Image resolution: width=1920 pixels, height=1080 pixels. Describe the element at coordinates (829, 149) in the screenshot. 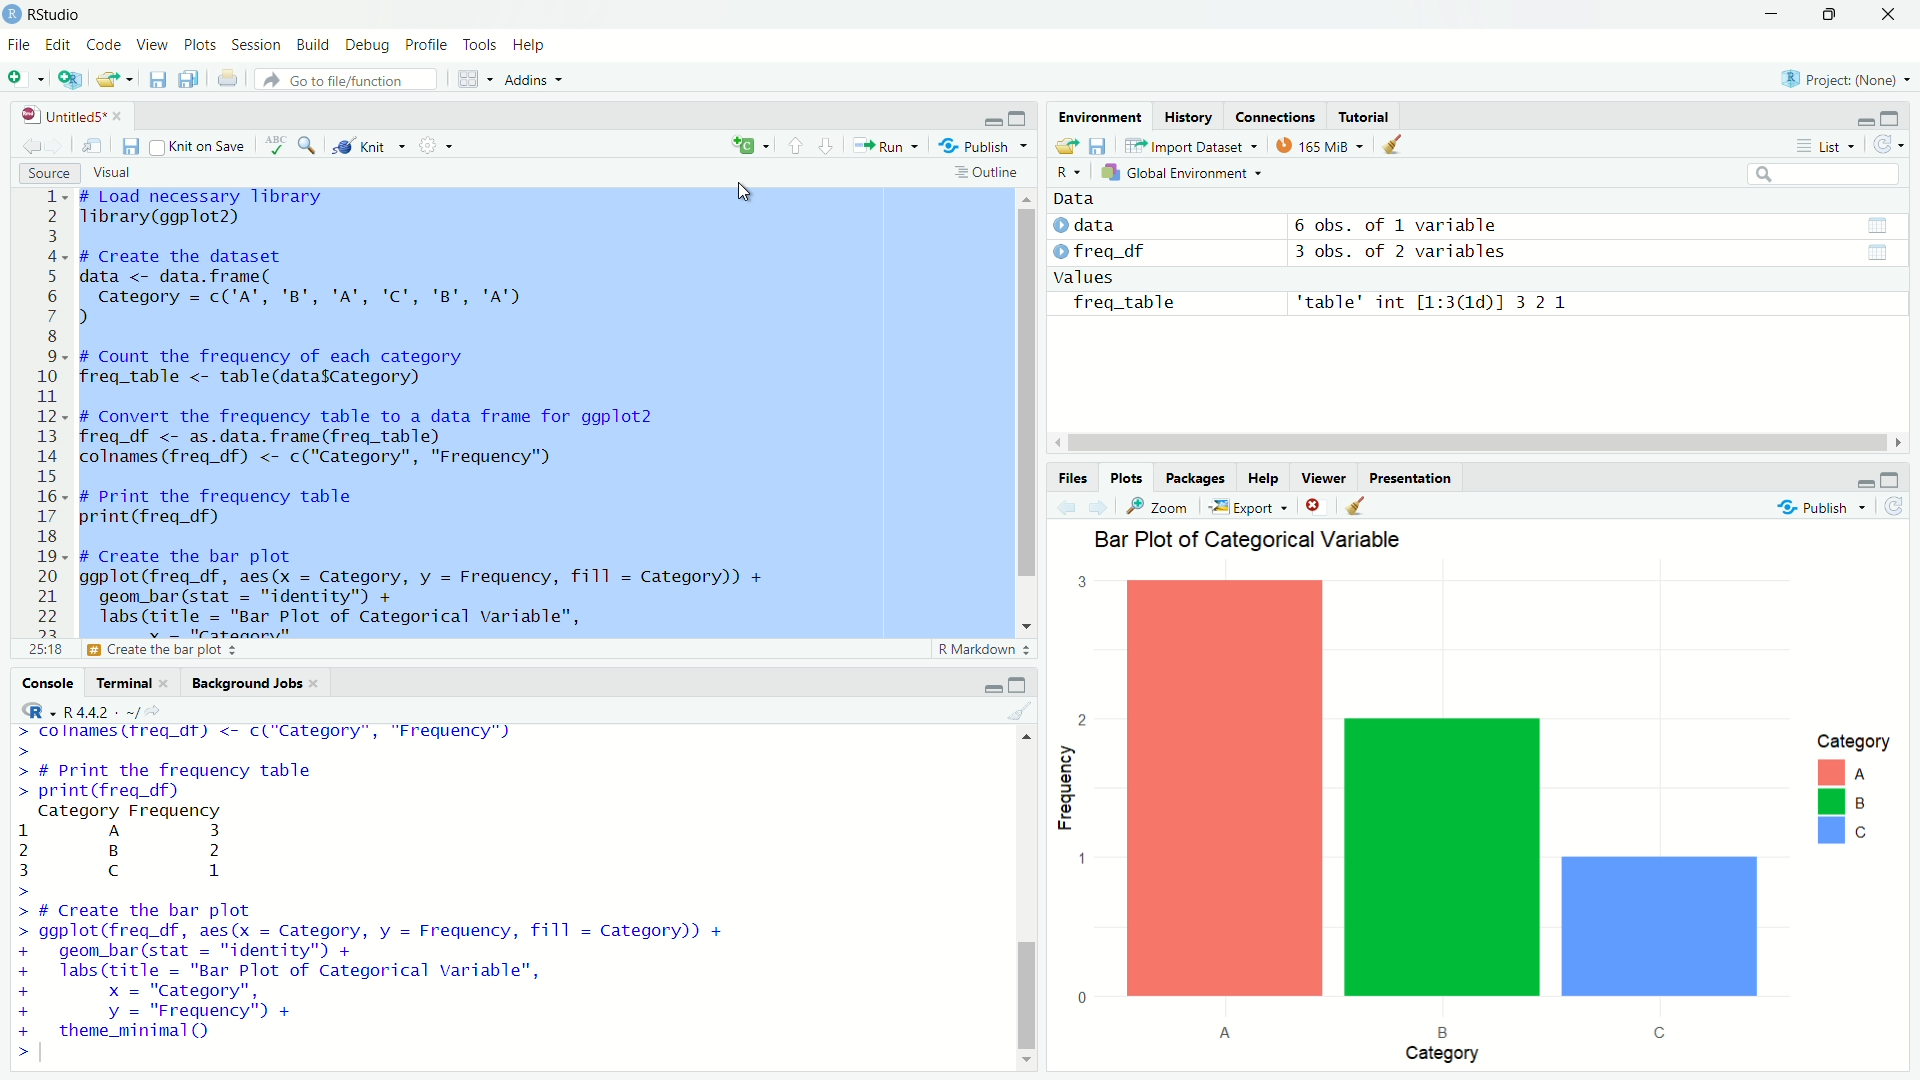

I see `next section` at that location.